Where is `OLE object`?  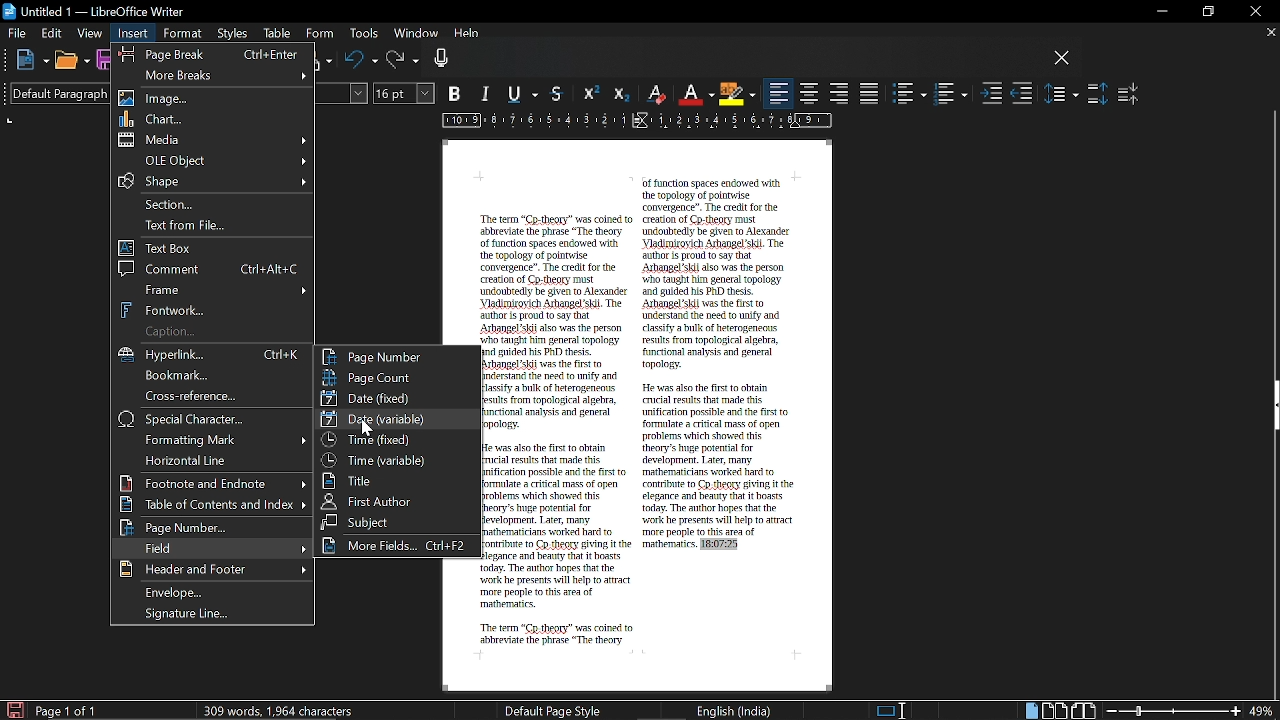 OLE object is located at coordinates (214, 160).